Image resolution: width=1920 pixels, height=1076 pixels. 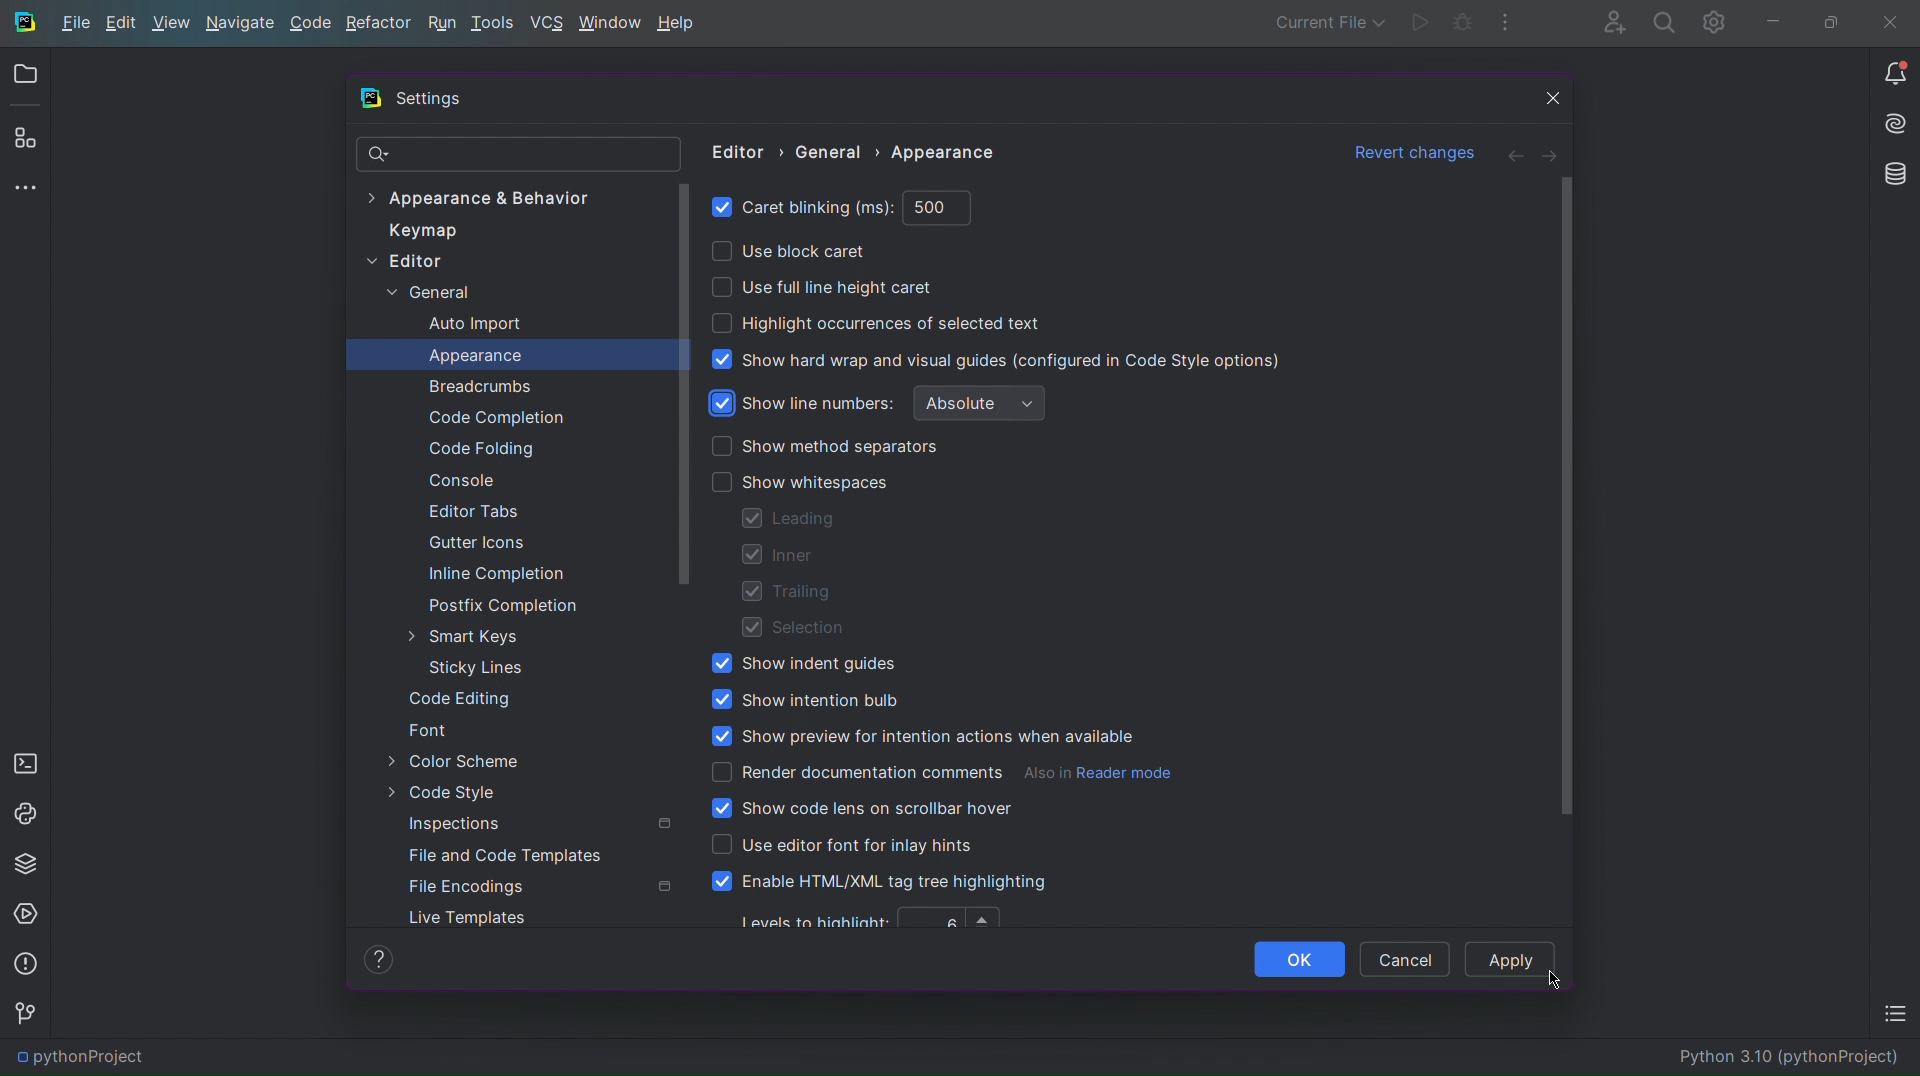 What do you see at coordinates (467, 636) in the screenshot?
I see `Smart Keys` at bounding box center [467, 636].